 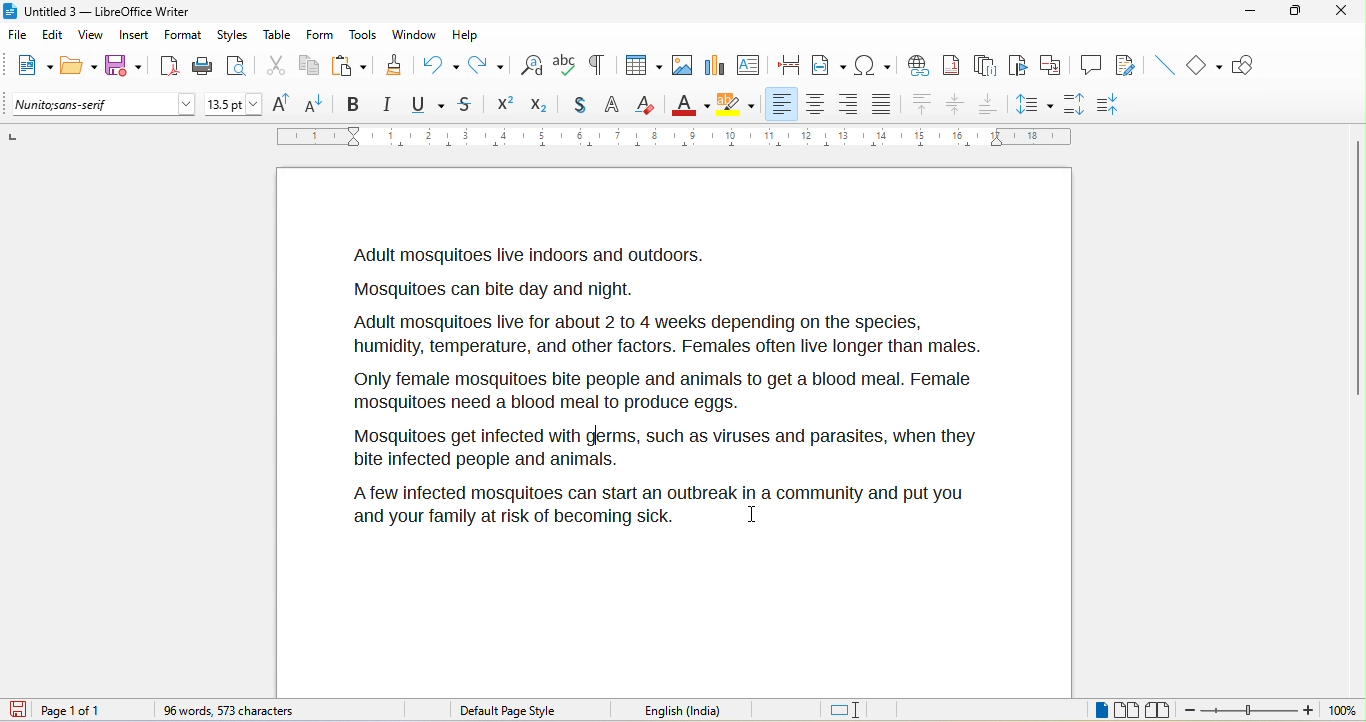 What do you see at coordinates (202, 69) in the screenshot?
I see `print` at bounding box center [202, 69].